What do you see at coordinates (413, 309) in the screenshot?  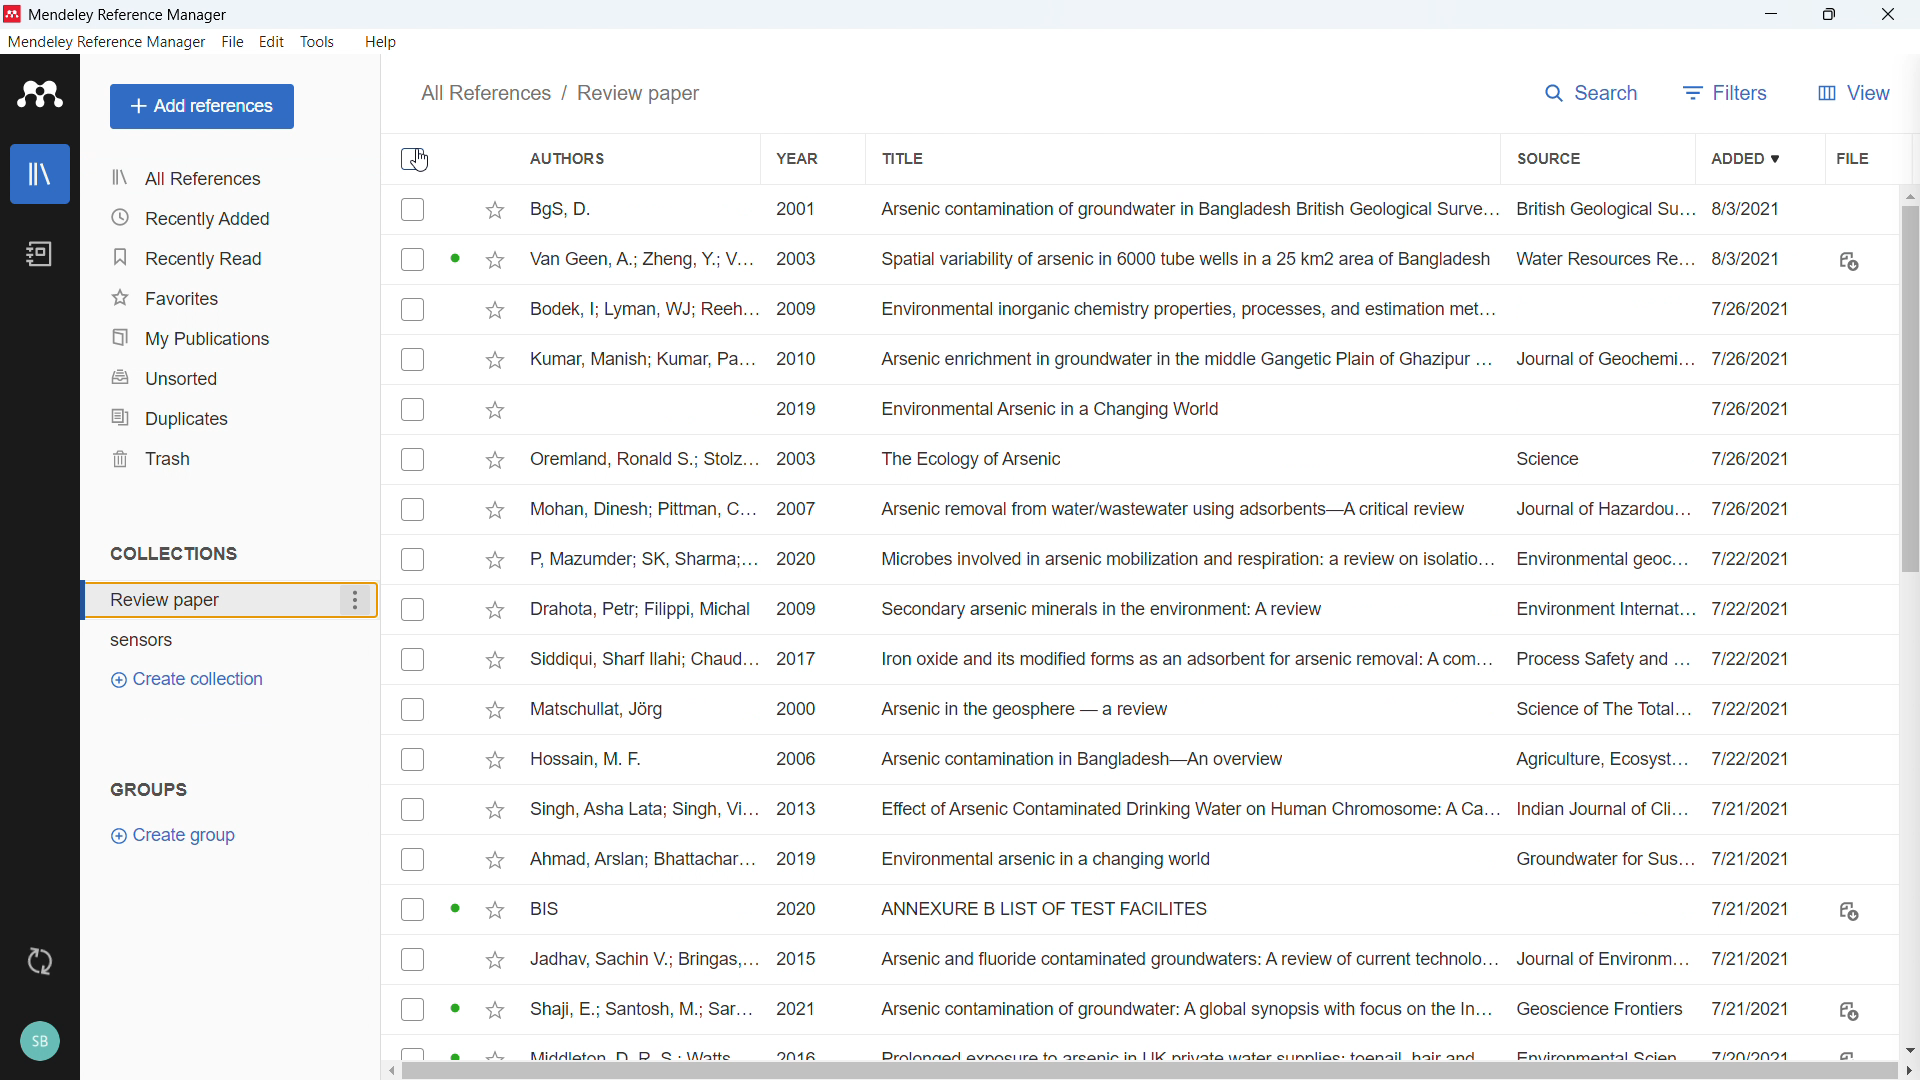 I see `Select respective publication` at bounding box center [413, 309].